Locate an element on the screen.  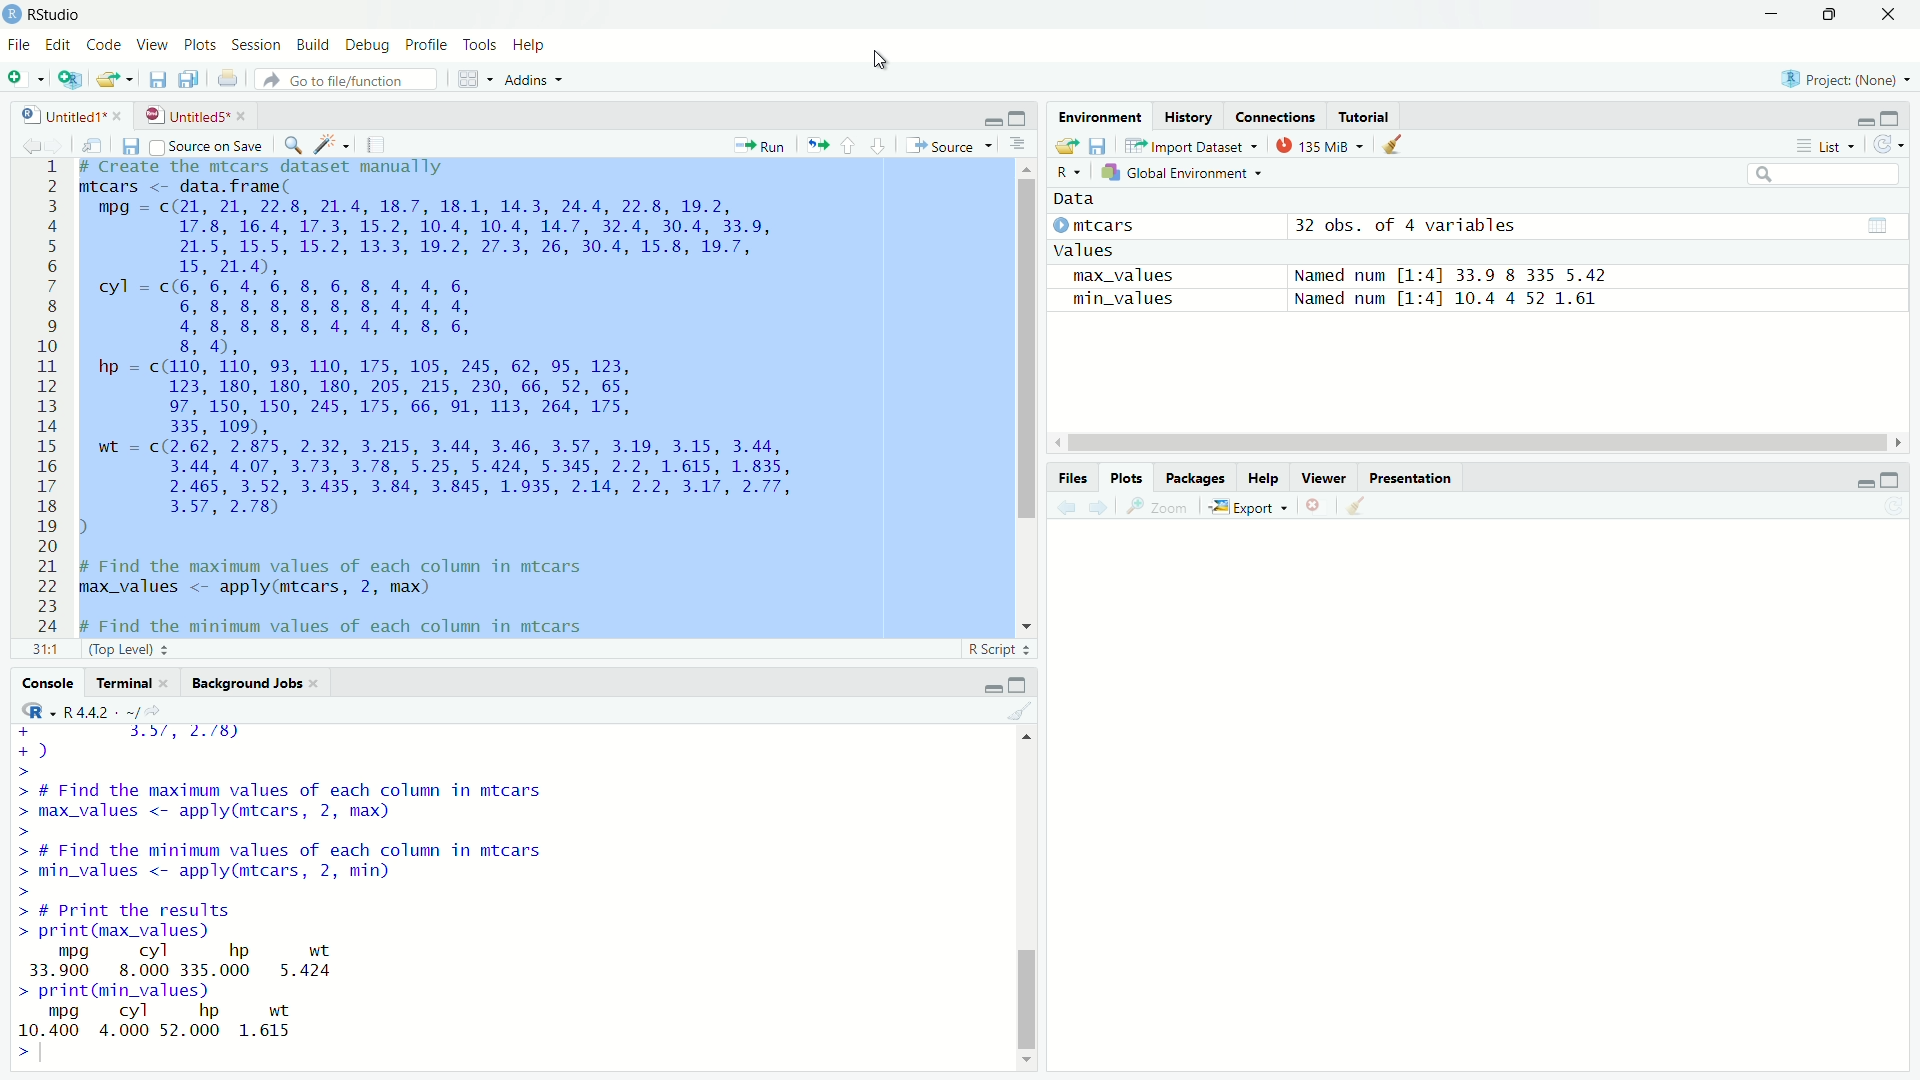
back is located at coordinates (1067, 504).